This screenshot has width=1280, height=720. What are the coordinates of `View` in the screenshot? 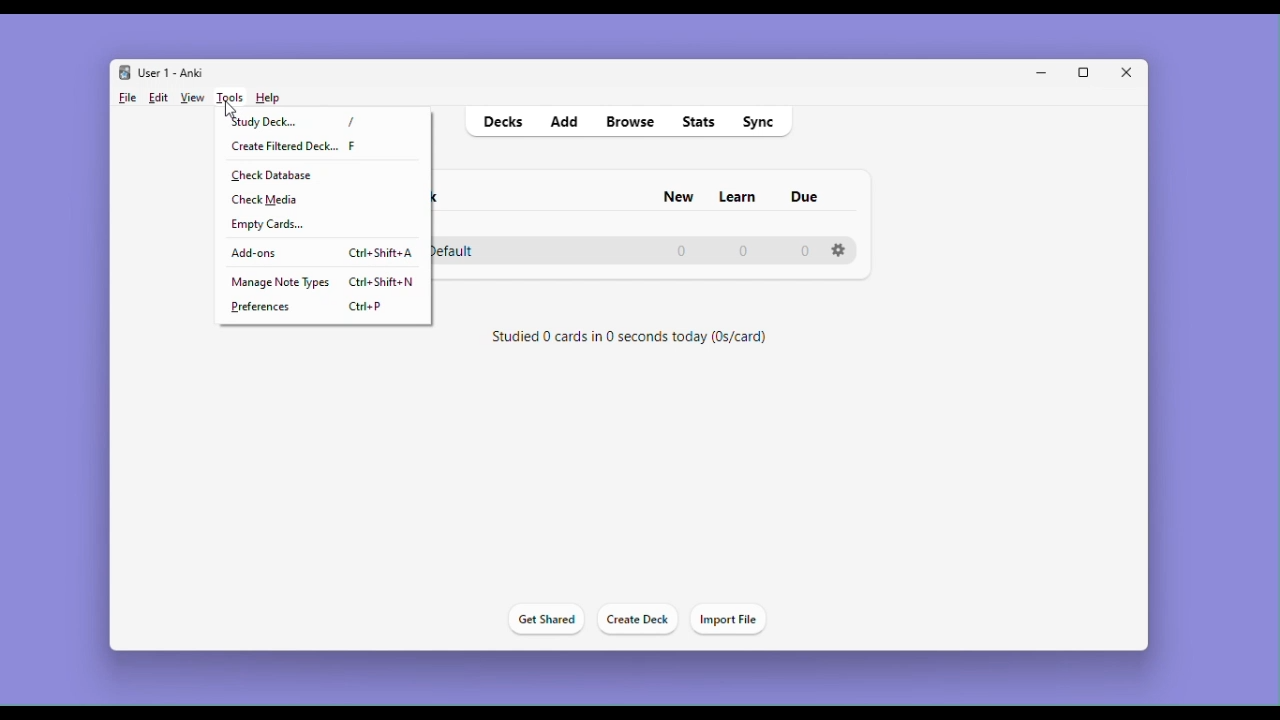 It's located at (192, 98).